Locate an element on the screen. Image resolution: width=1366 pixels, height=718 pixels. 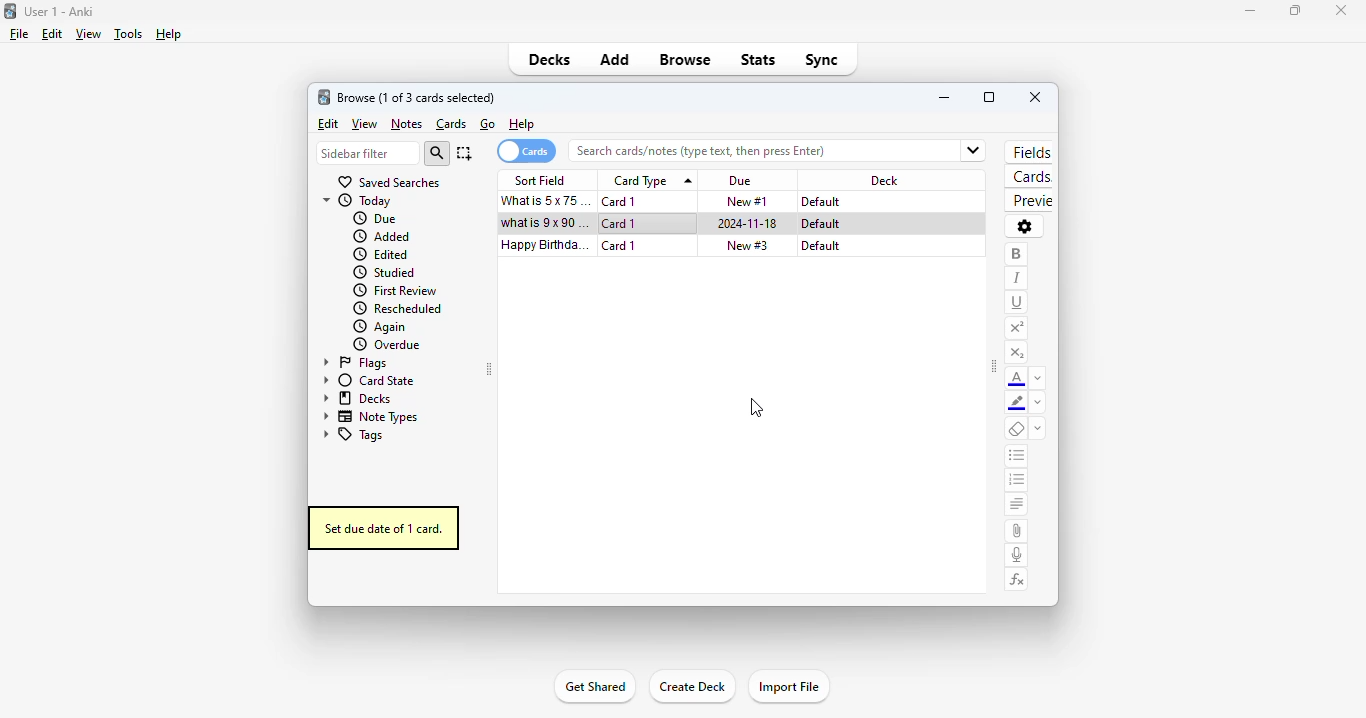
help is located at coordinates (170, 35).